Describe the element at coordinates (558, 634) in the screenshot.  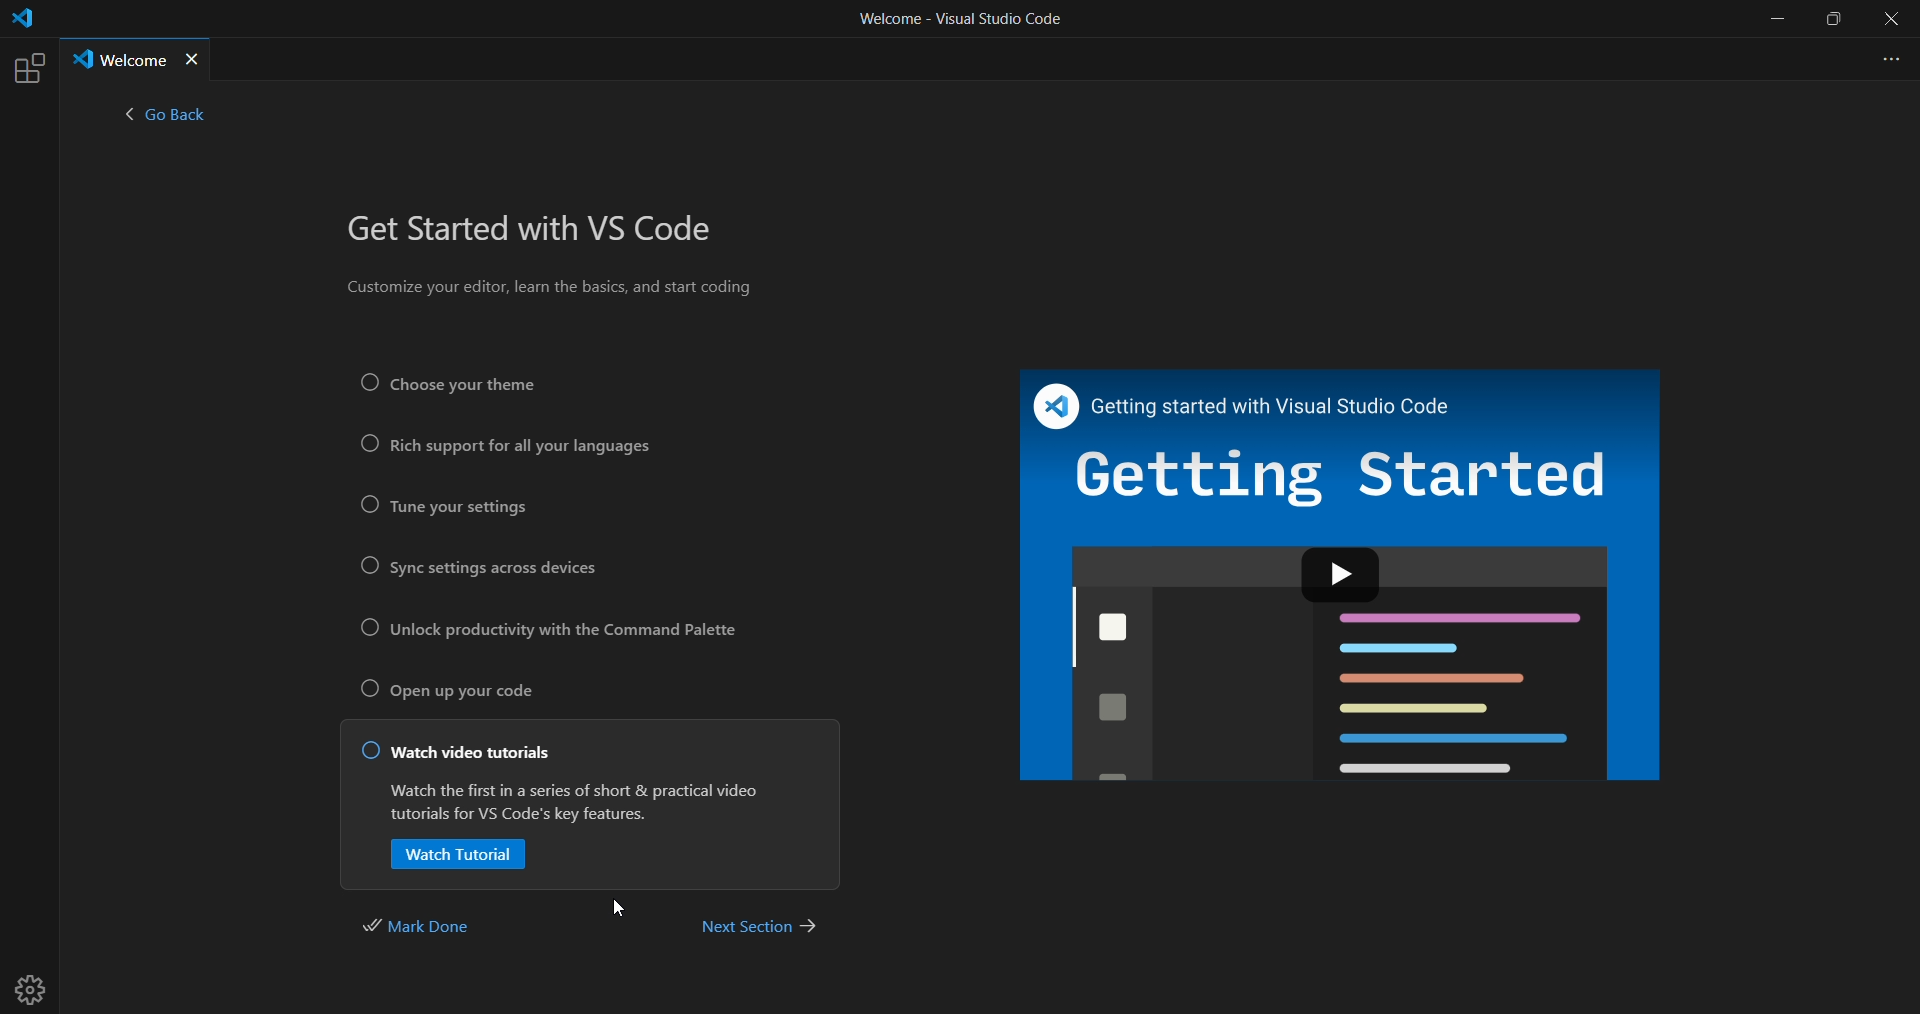
I see `unlock productivity with the command palette` at that location.